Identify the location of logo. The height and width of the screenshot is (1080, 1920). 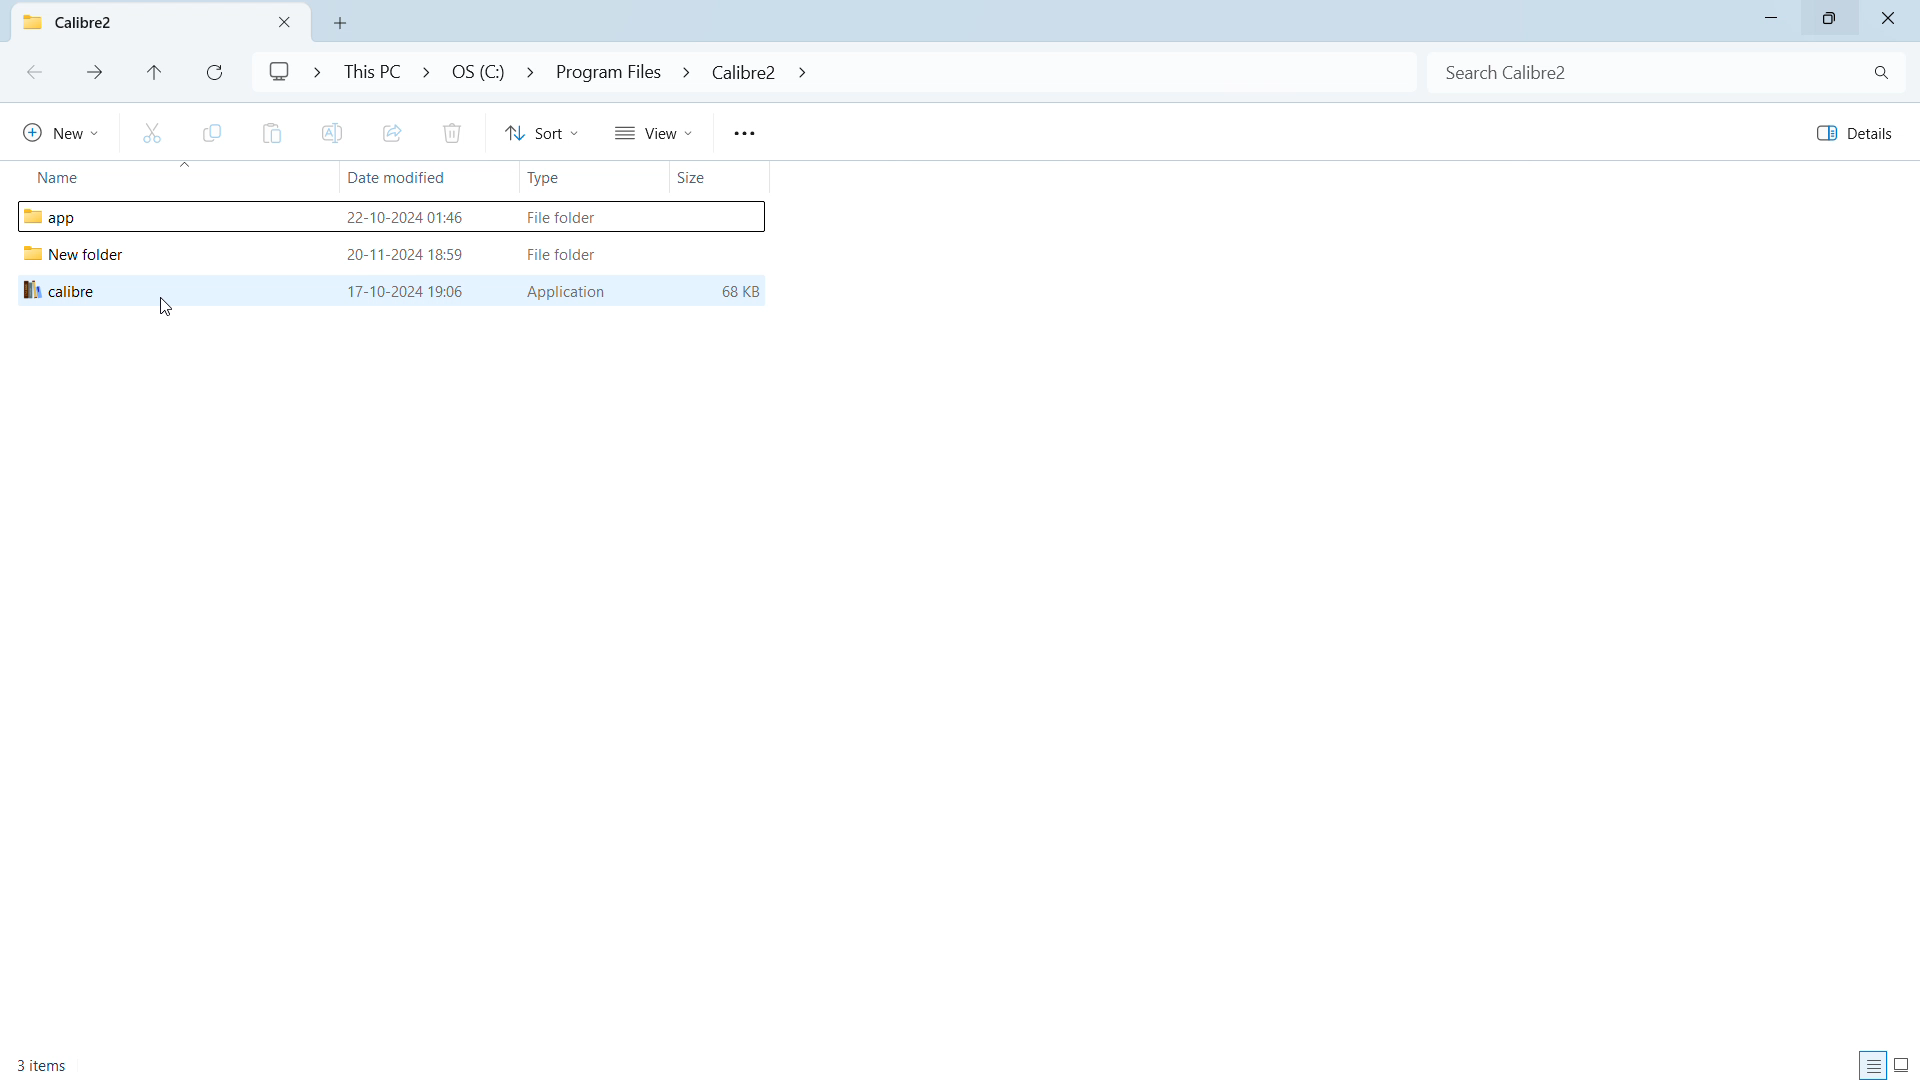
(32, 21).